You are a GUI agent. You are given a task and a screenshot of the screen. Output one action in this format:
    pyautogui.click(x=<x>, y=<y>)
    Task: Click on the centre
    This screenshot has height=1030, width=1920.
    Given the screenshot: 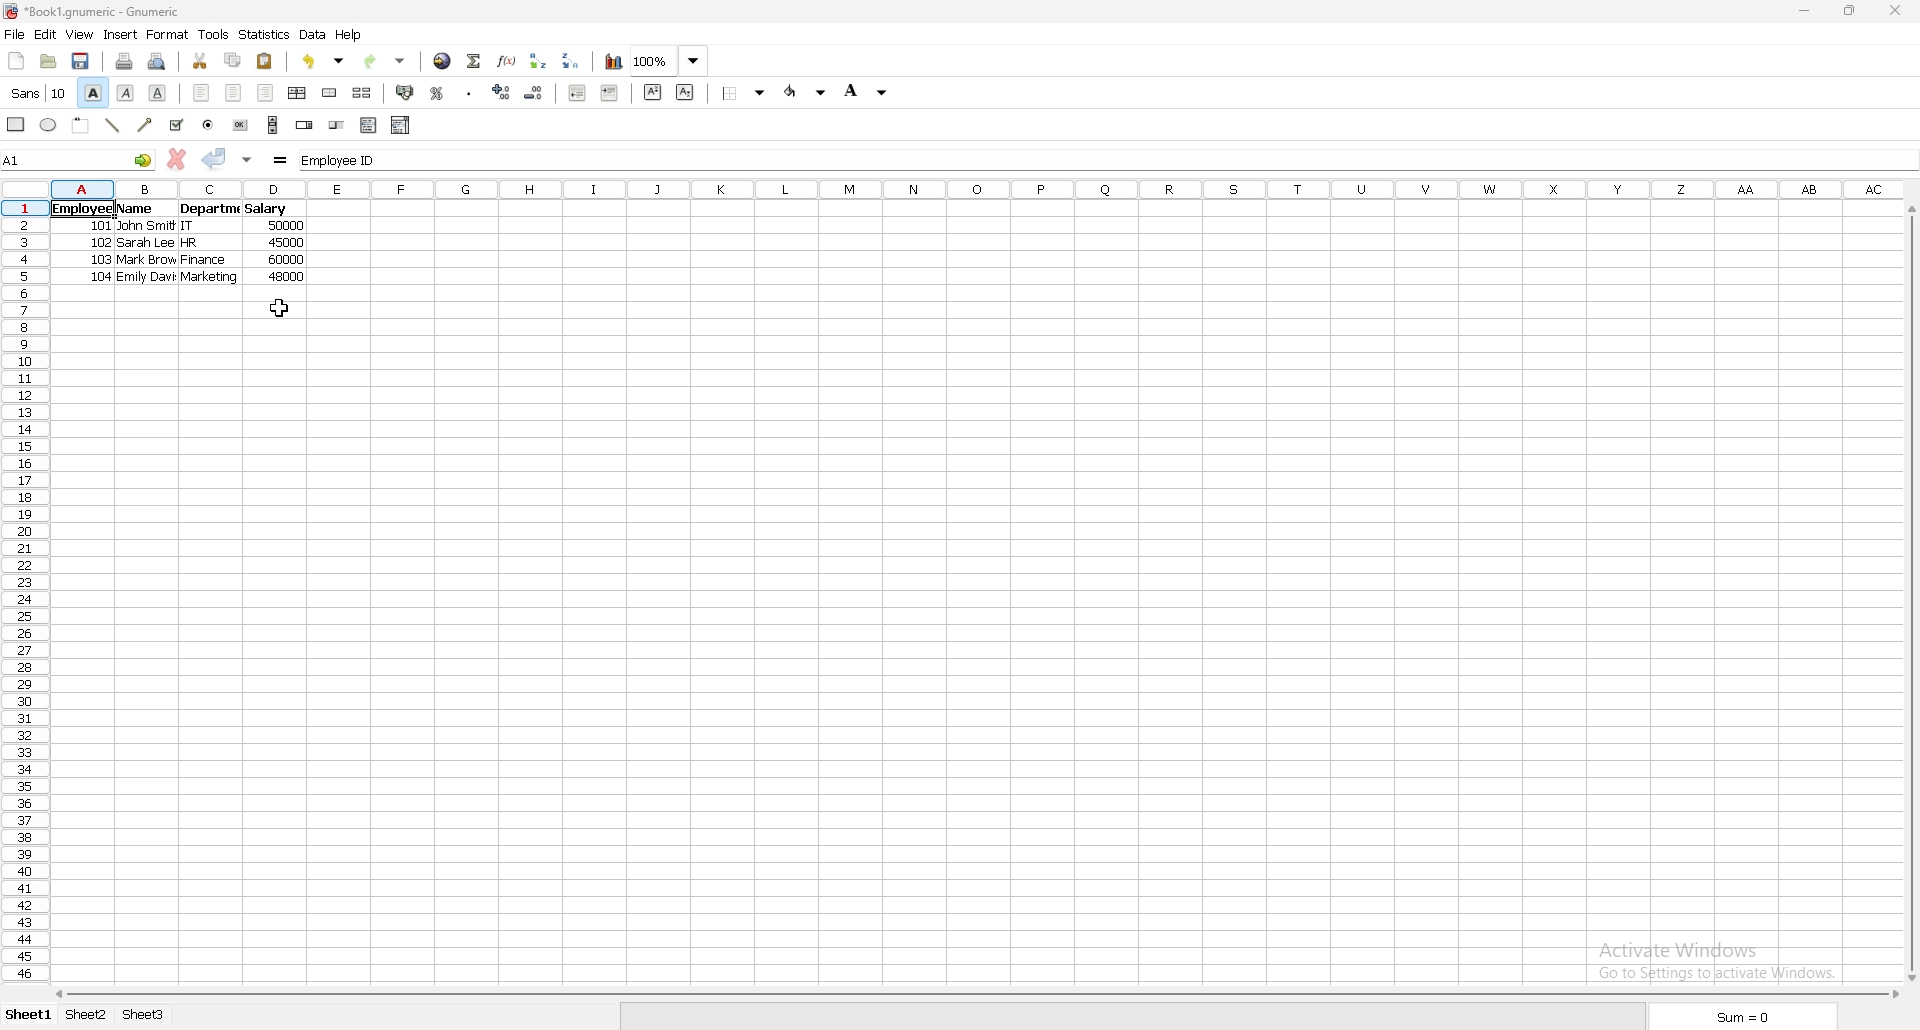 What is the action you would take?
    pyautogui.click(x=234, y=93)
    